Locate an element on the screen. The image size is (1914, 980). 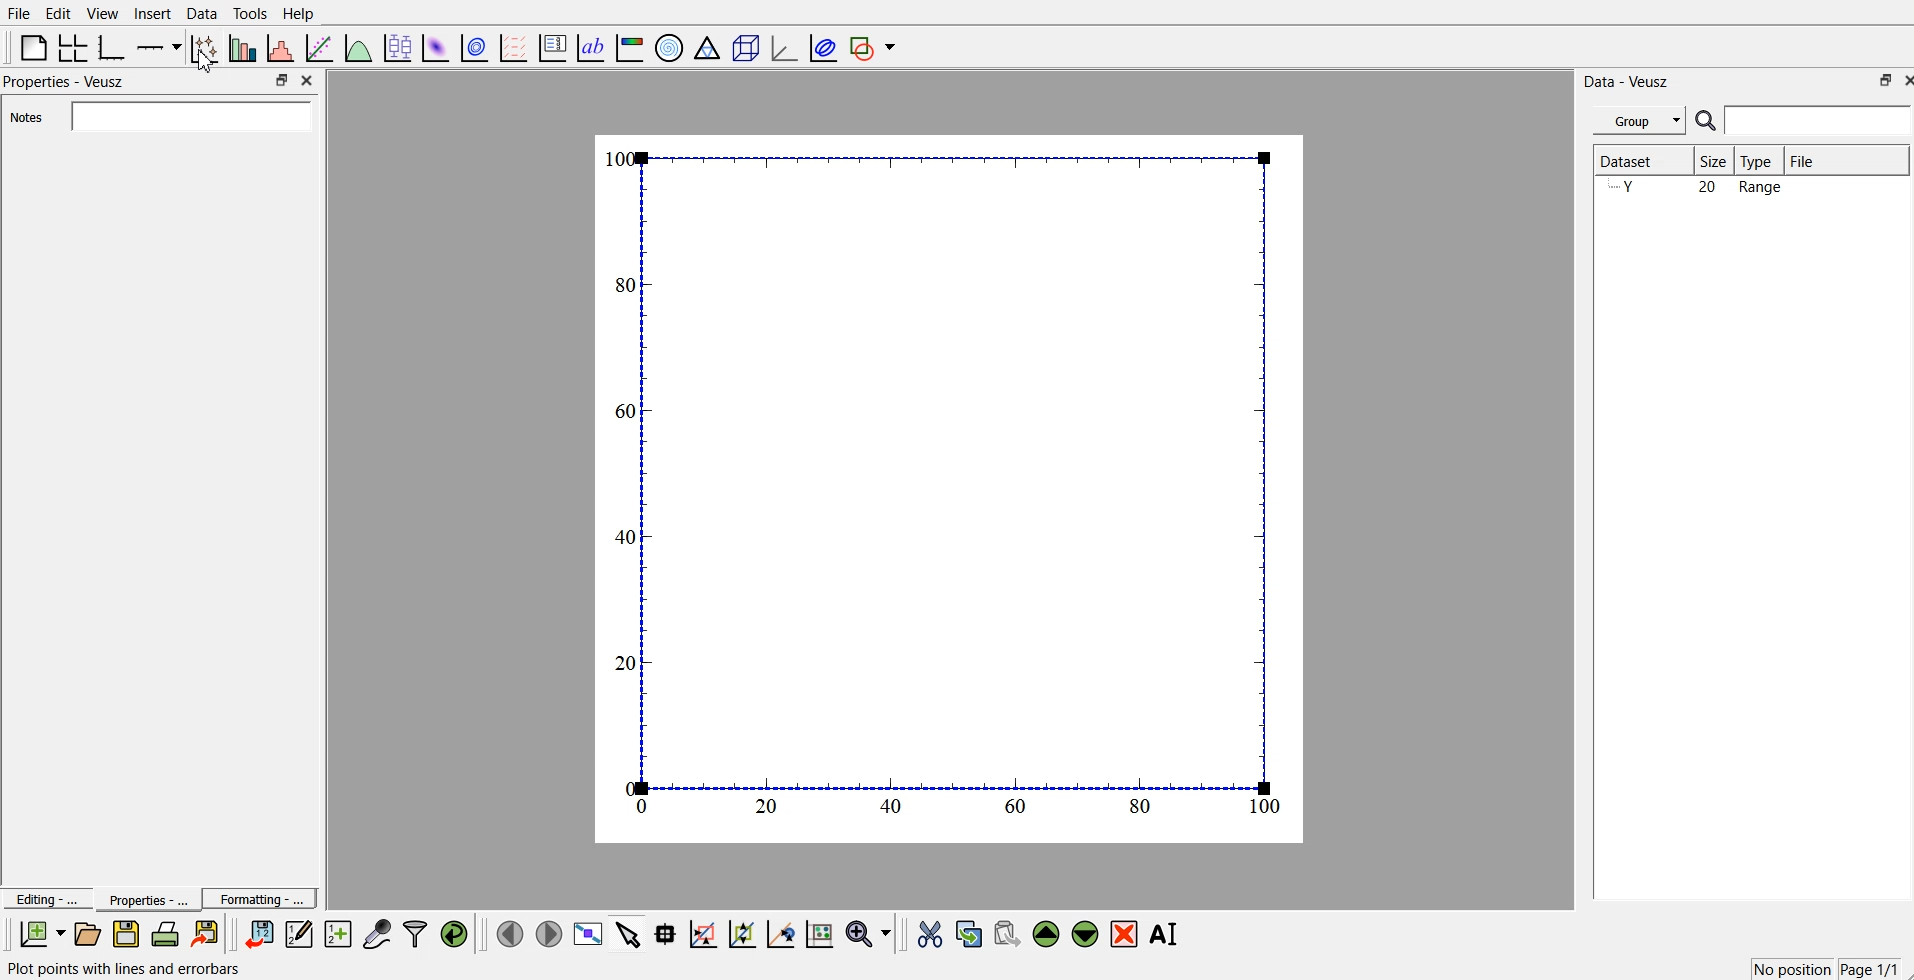
click to reset graph axes is located at coordinates (821, 932).